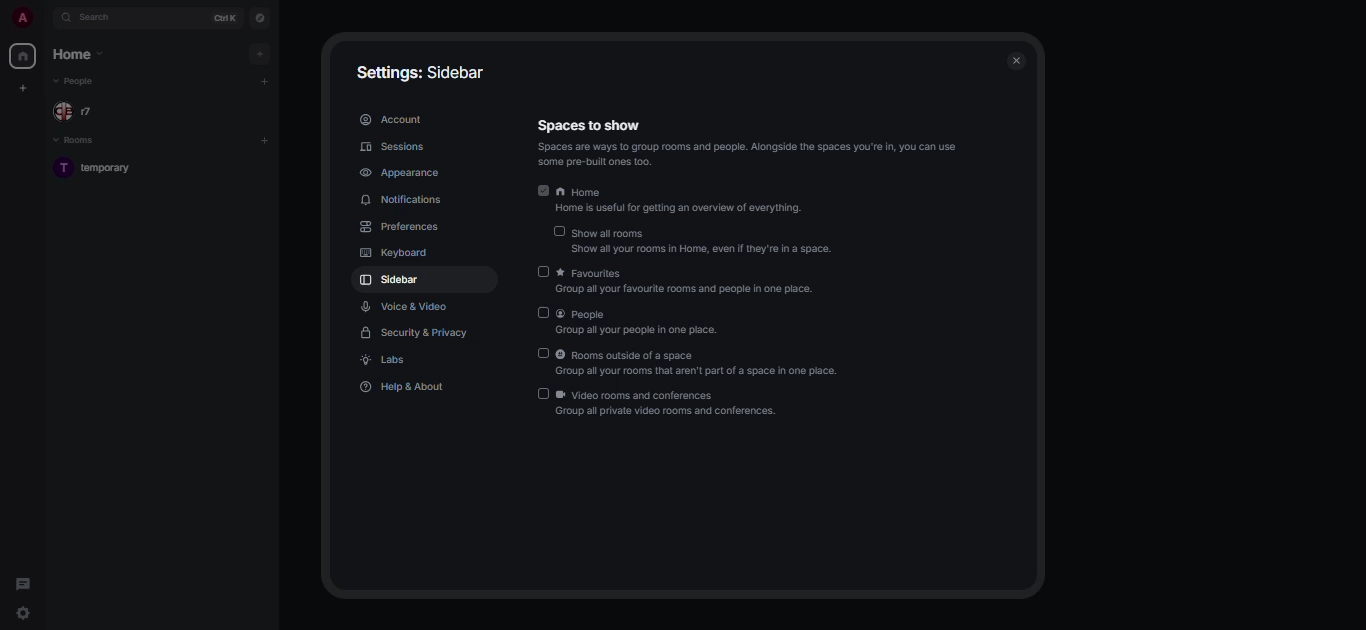 The height and width of the screenshot is (630, 1366). I want to click on rooms outside of a space, so click(691, 356).